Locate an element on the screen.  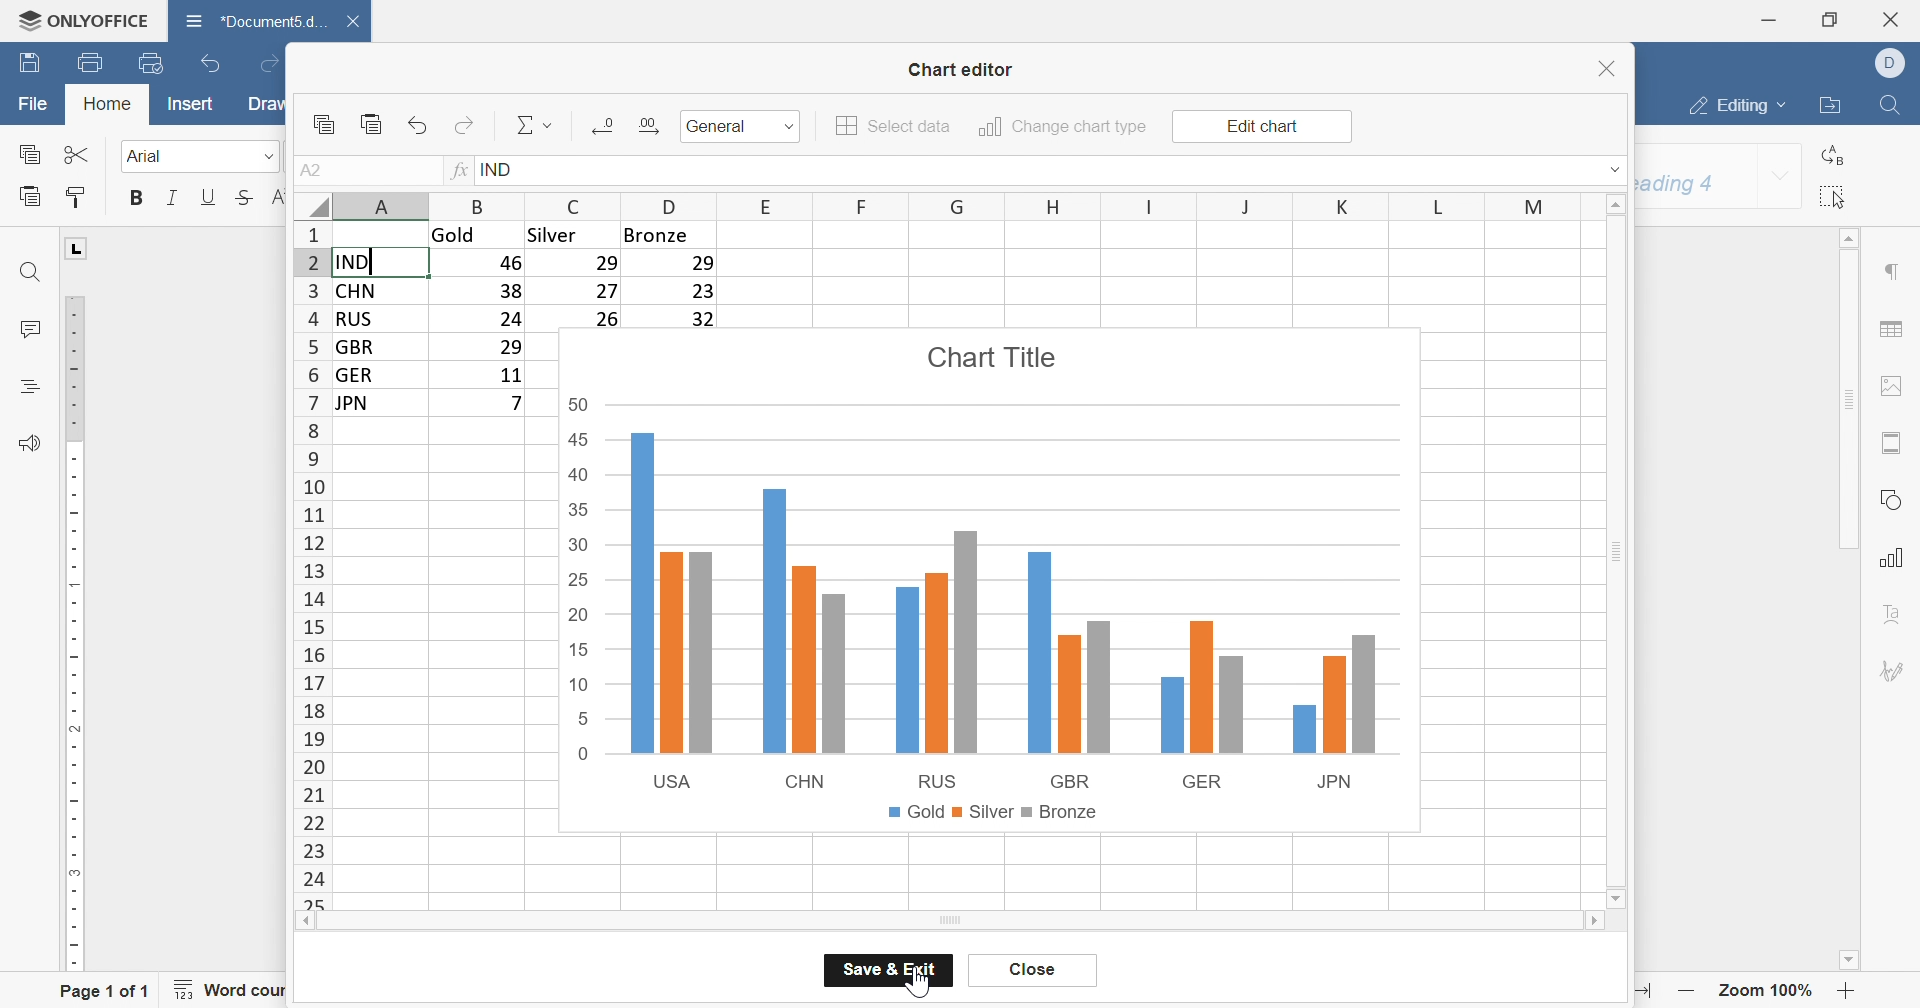
zoom out is located at coordinates (1687, 991).